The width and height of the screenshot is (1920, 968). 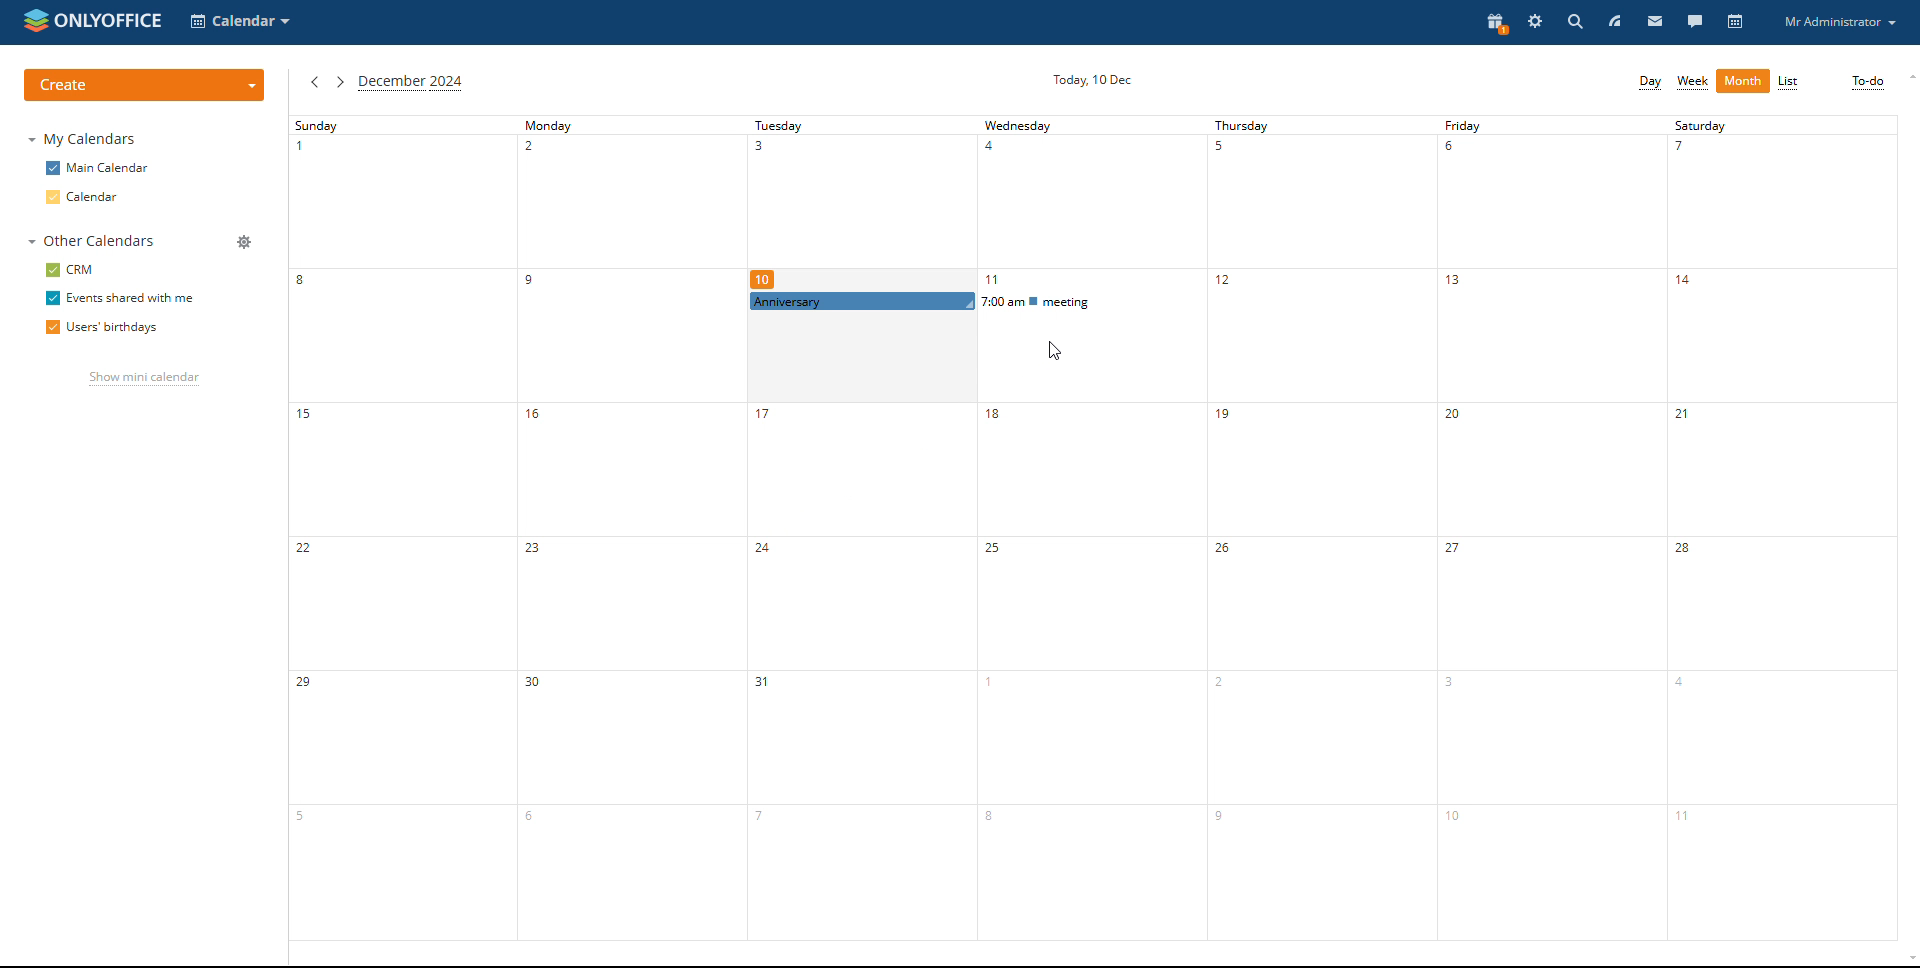 What do you see at coordinates (1655, 23) in the screenshot?
I see `mail` at bounding box center [1655, 23].